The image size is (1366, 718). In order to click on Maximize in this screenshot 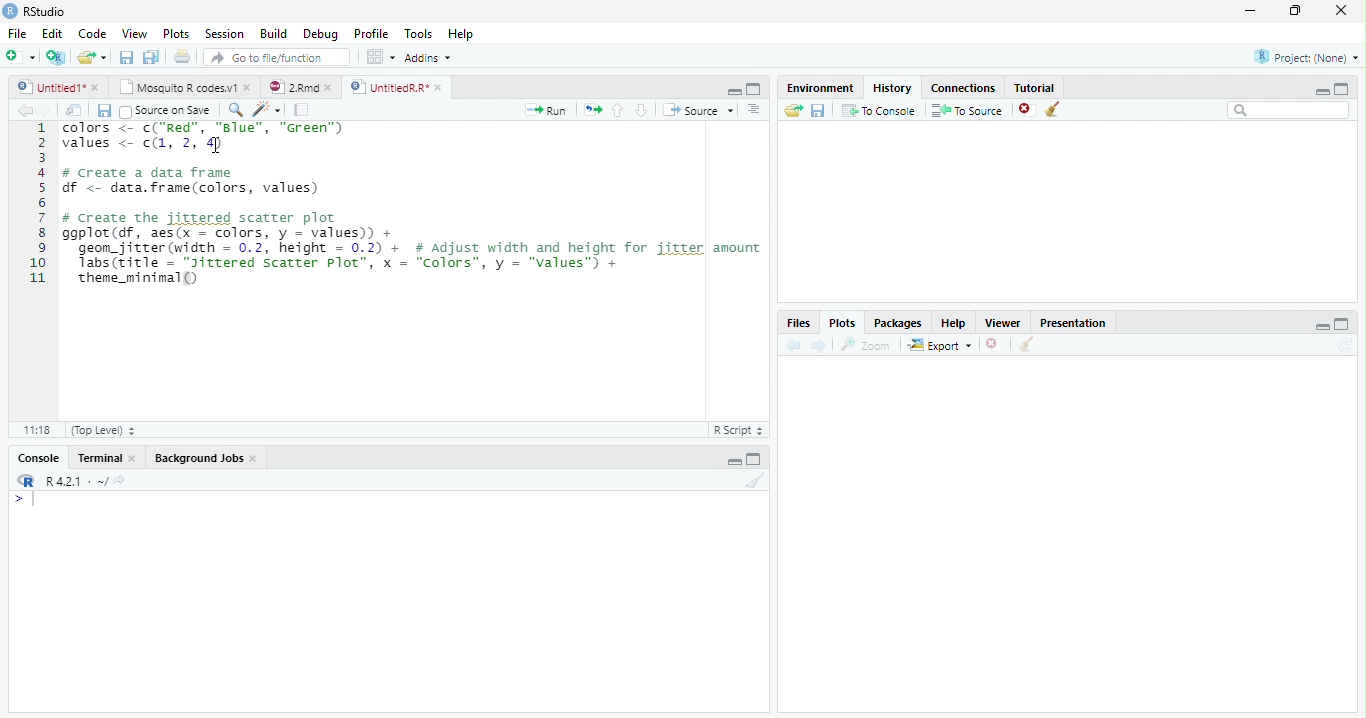, I will do `click(754, 458)`.